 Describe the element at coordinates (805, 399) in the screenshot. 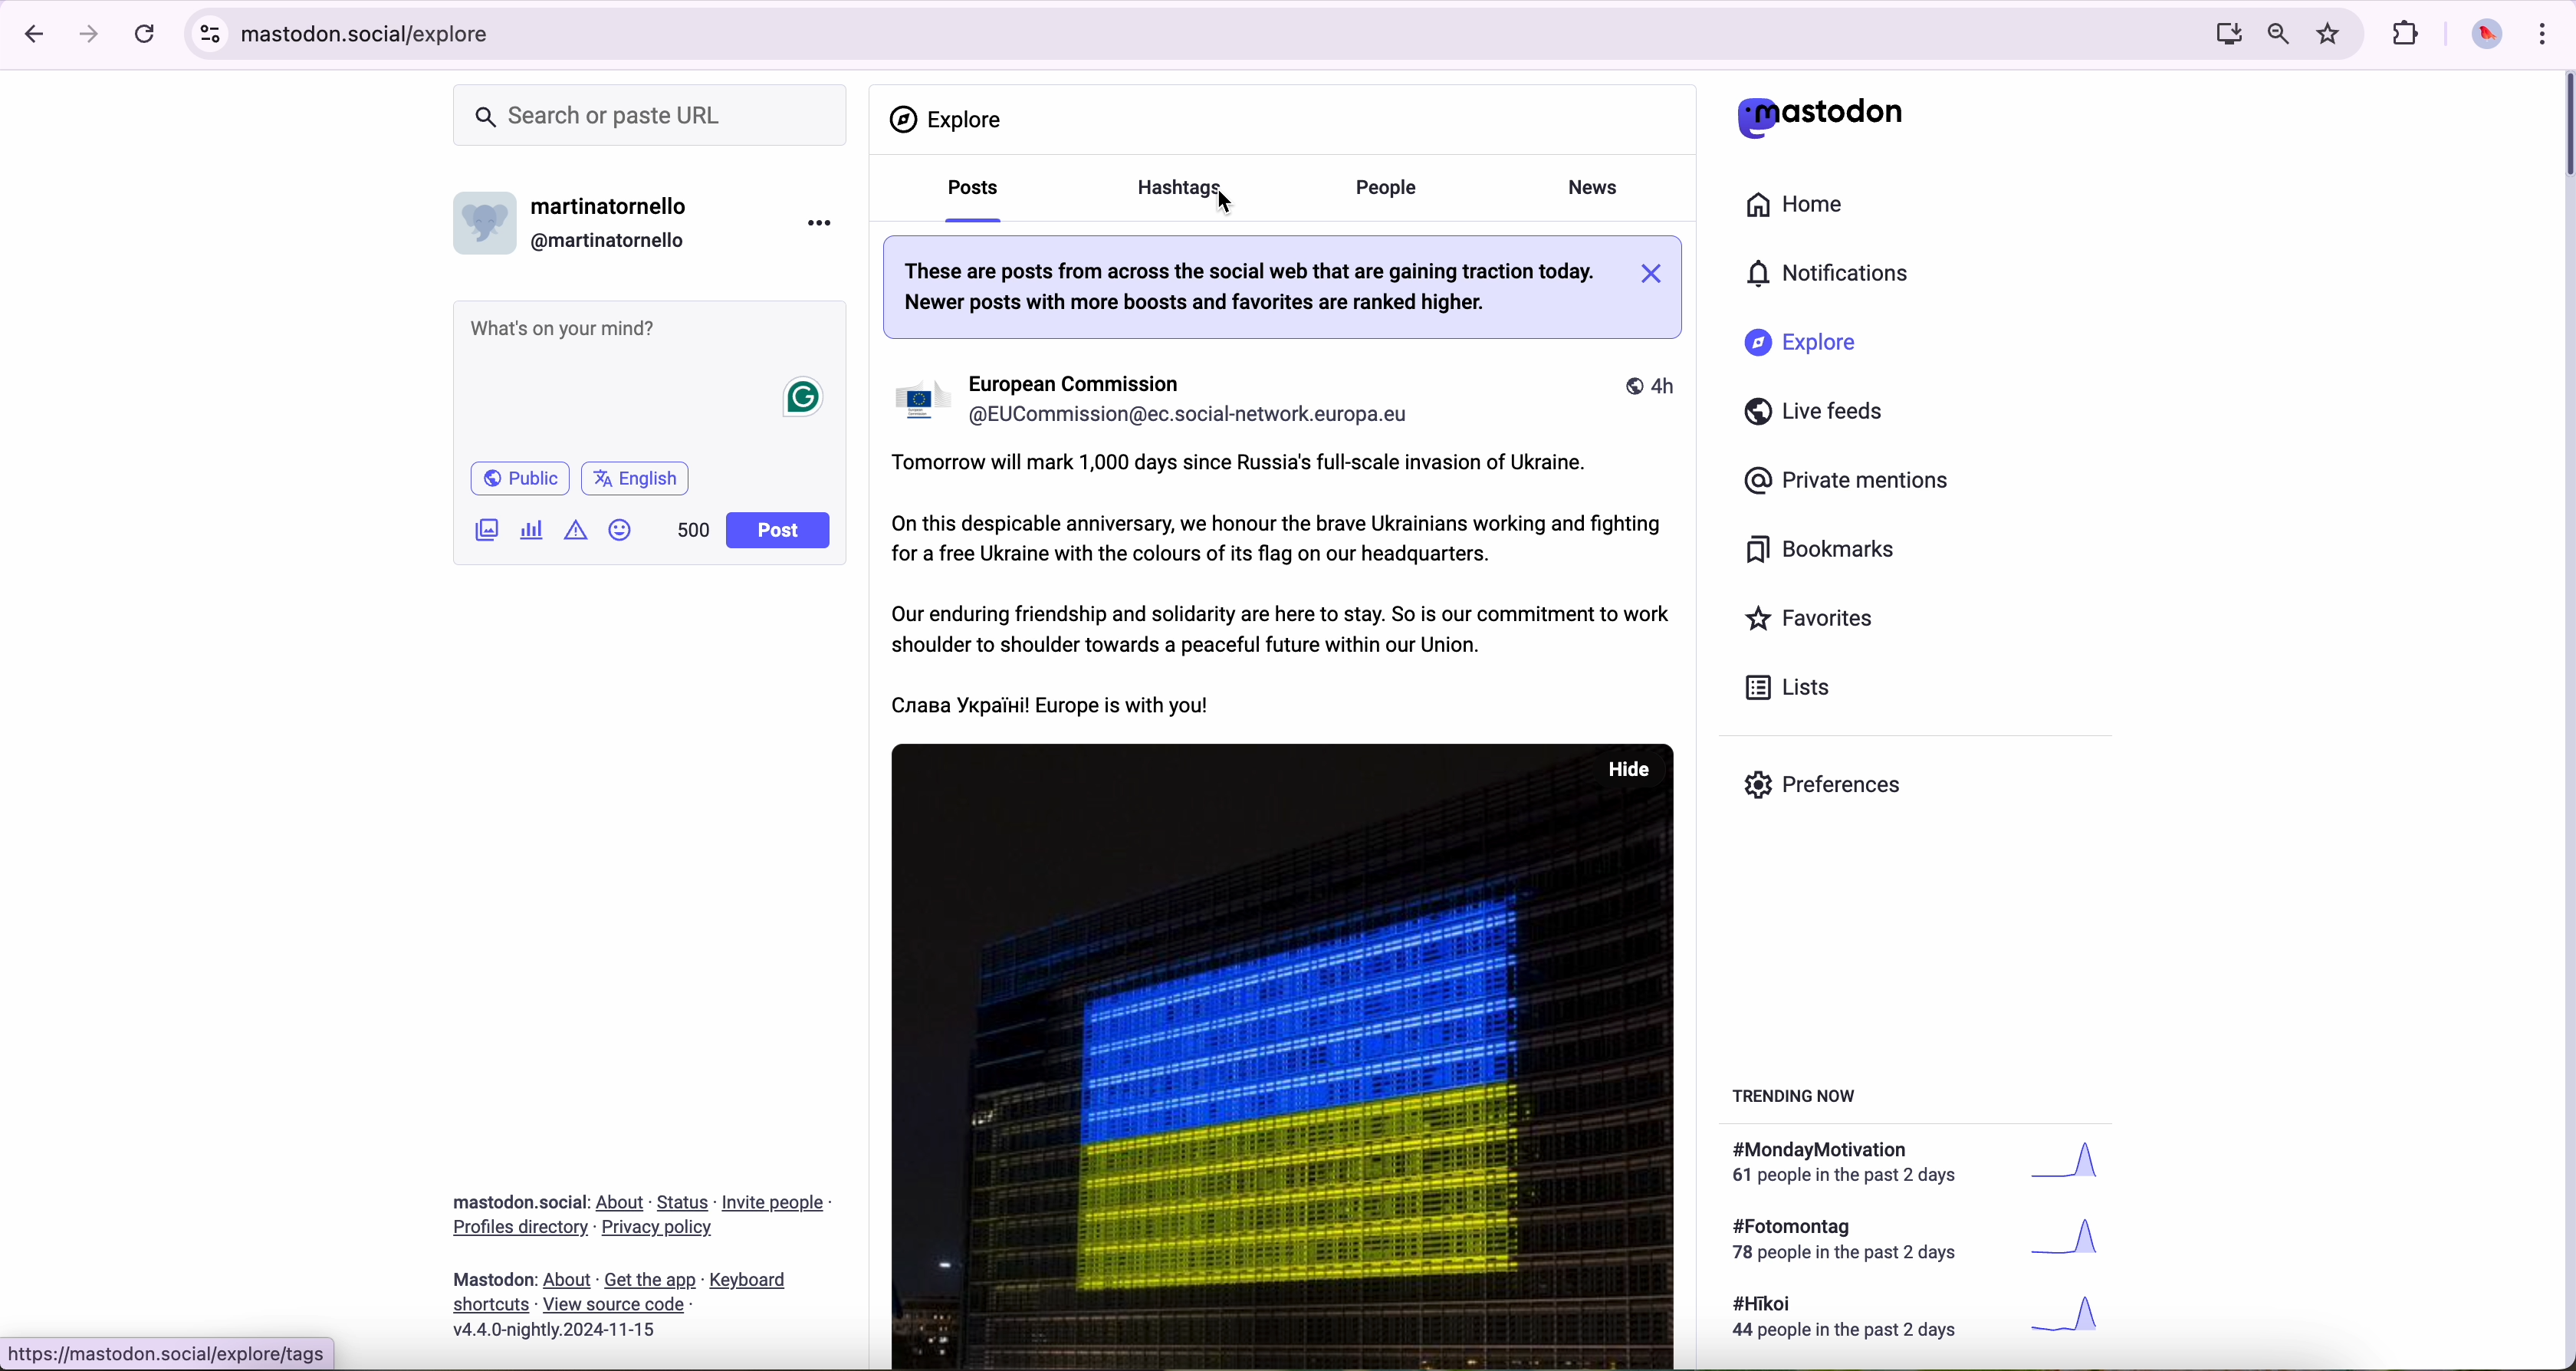

I see `grammarly icon` at that location.